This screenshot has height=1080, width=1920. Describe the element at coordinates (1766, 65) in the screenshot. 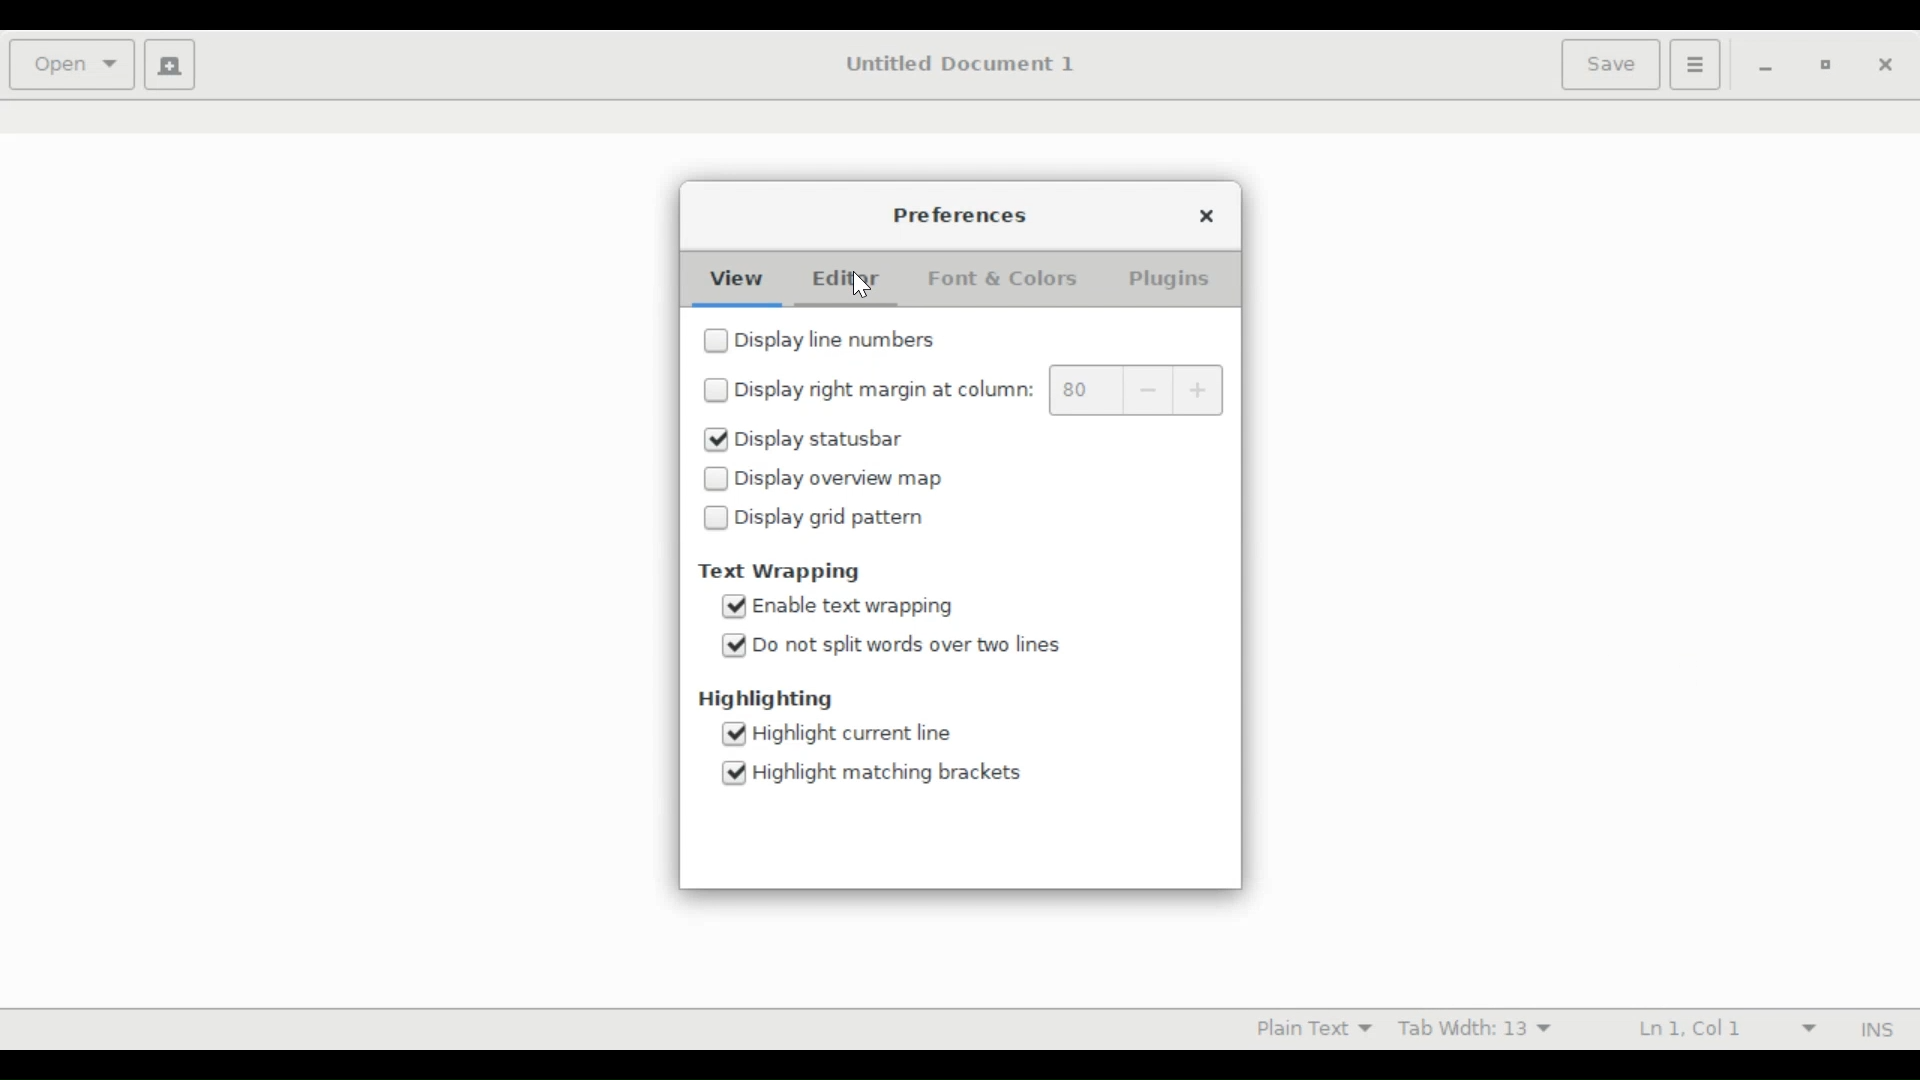

I see `minimize` at that location.